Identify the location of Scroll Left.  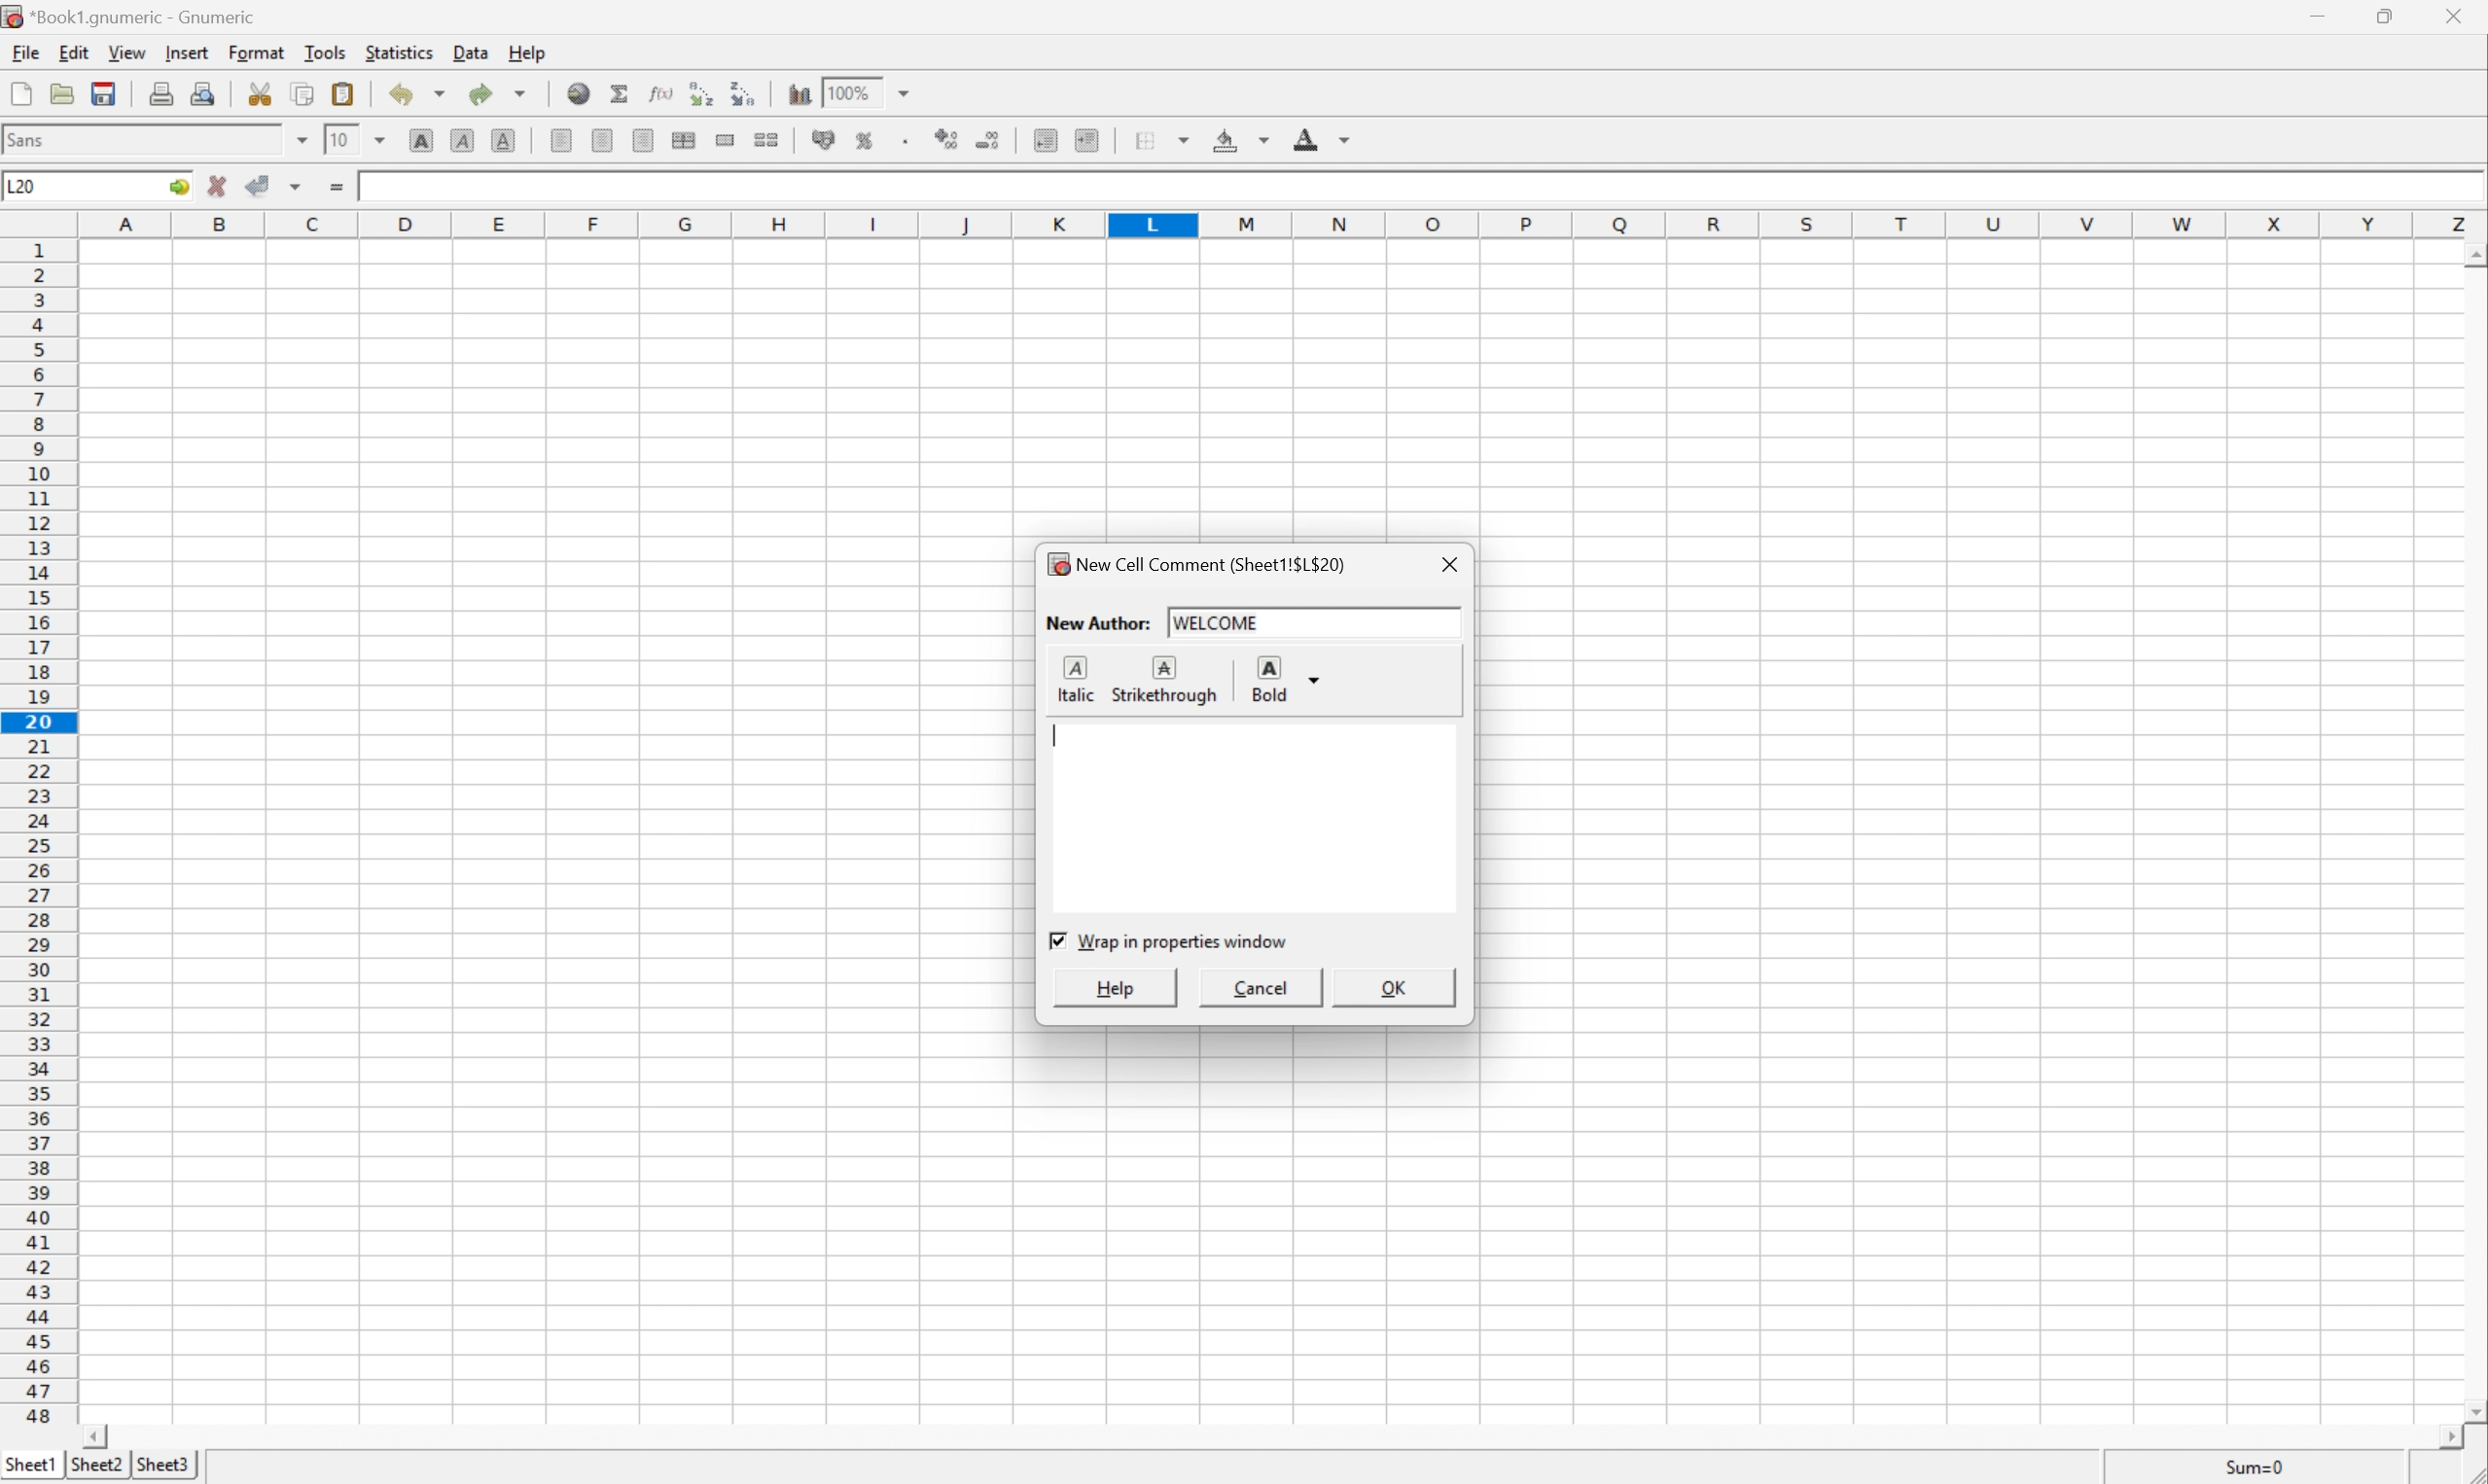
(98, 1436).